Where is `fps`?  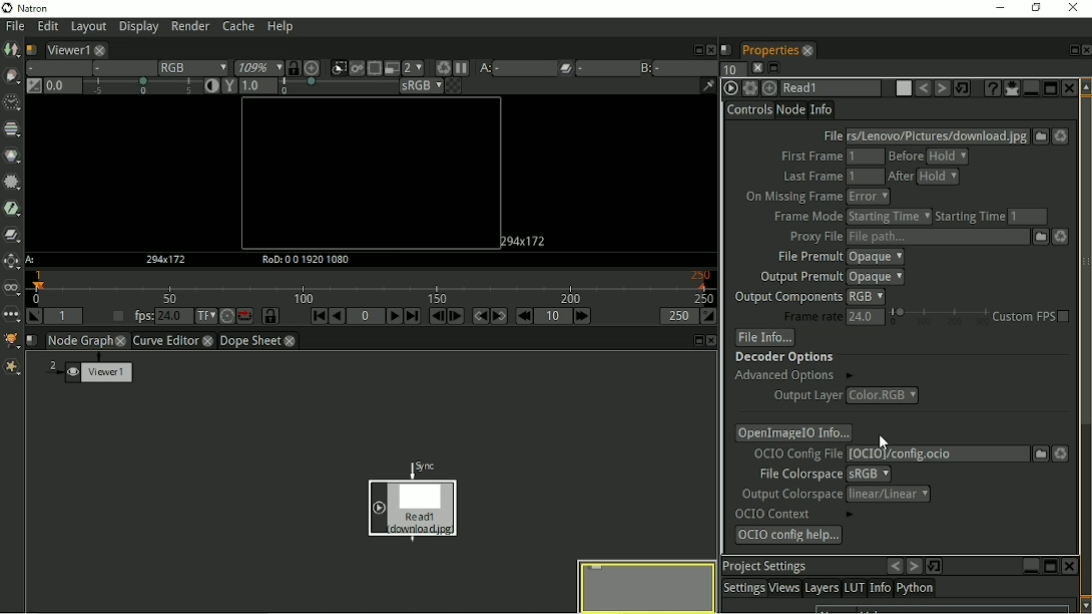
fps is located at coordinates (160, 316).